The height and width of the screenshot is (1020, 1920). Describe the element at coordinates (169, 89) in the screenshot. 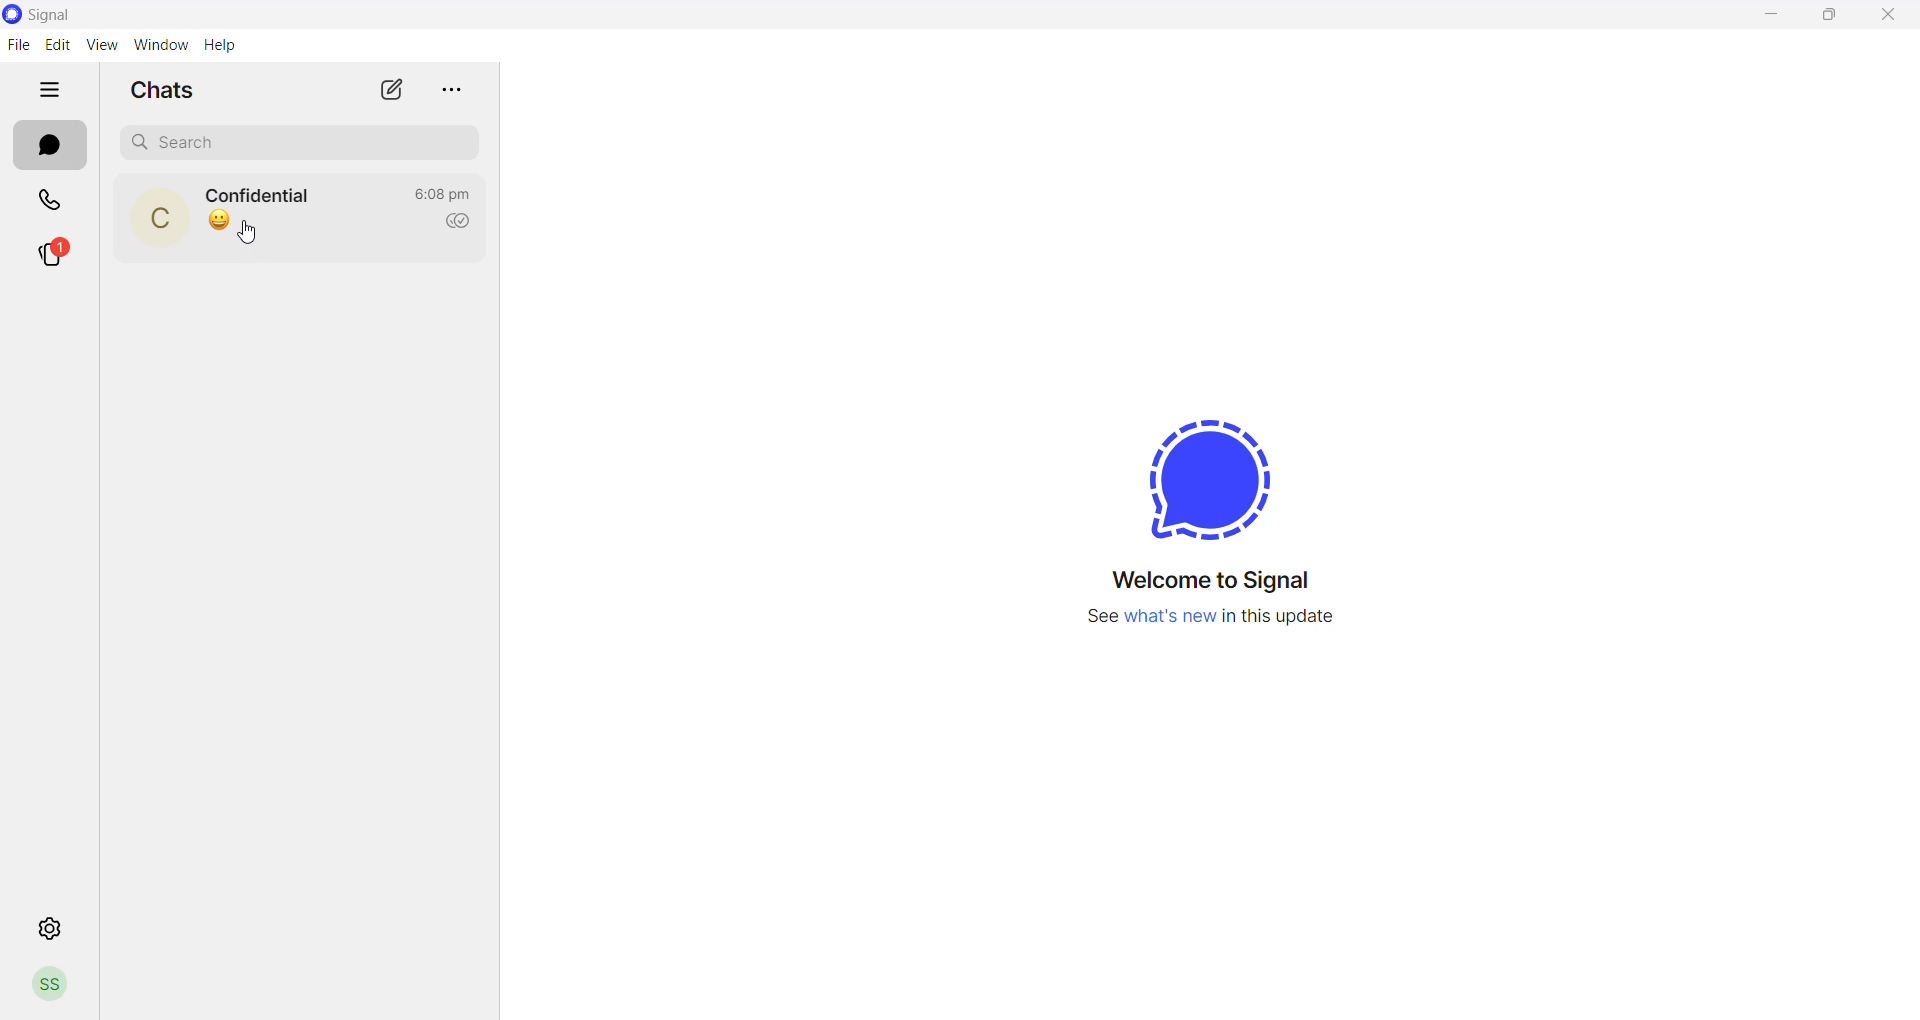

I see `chats` at that location.